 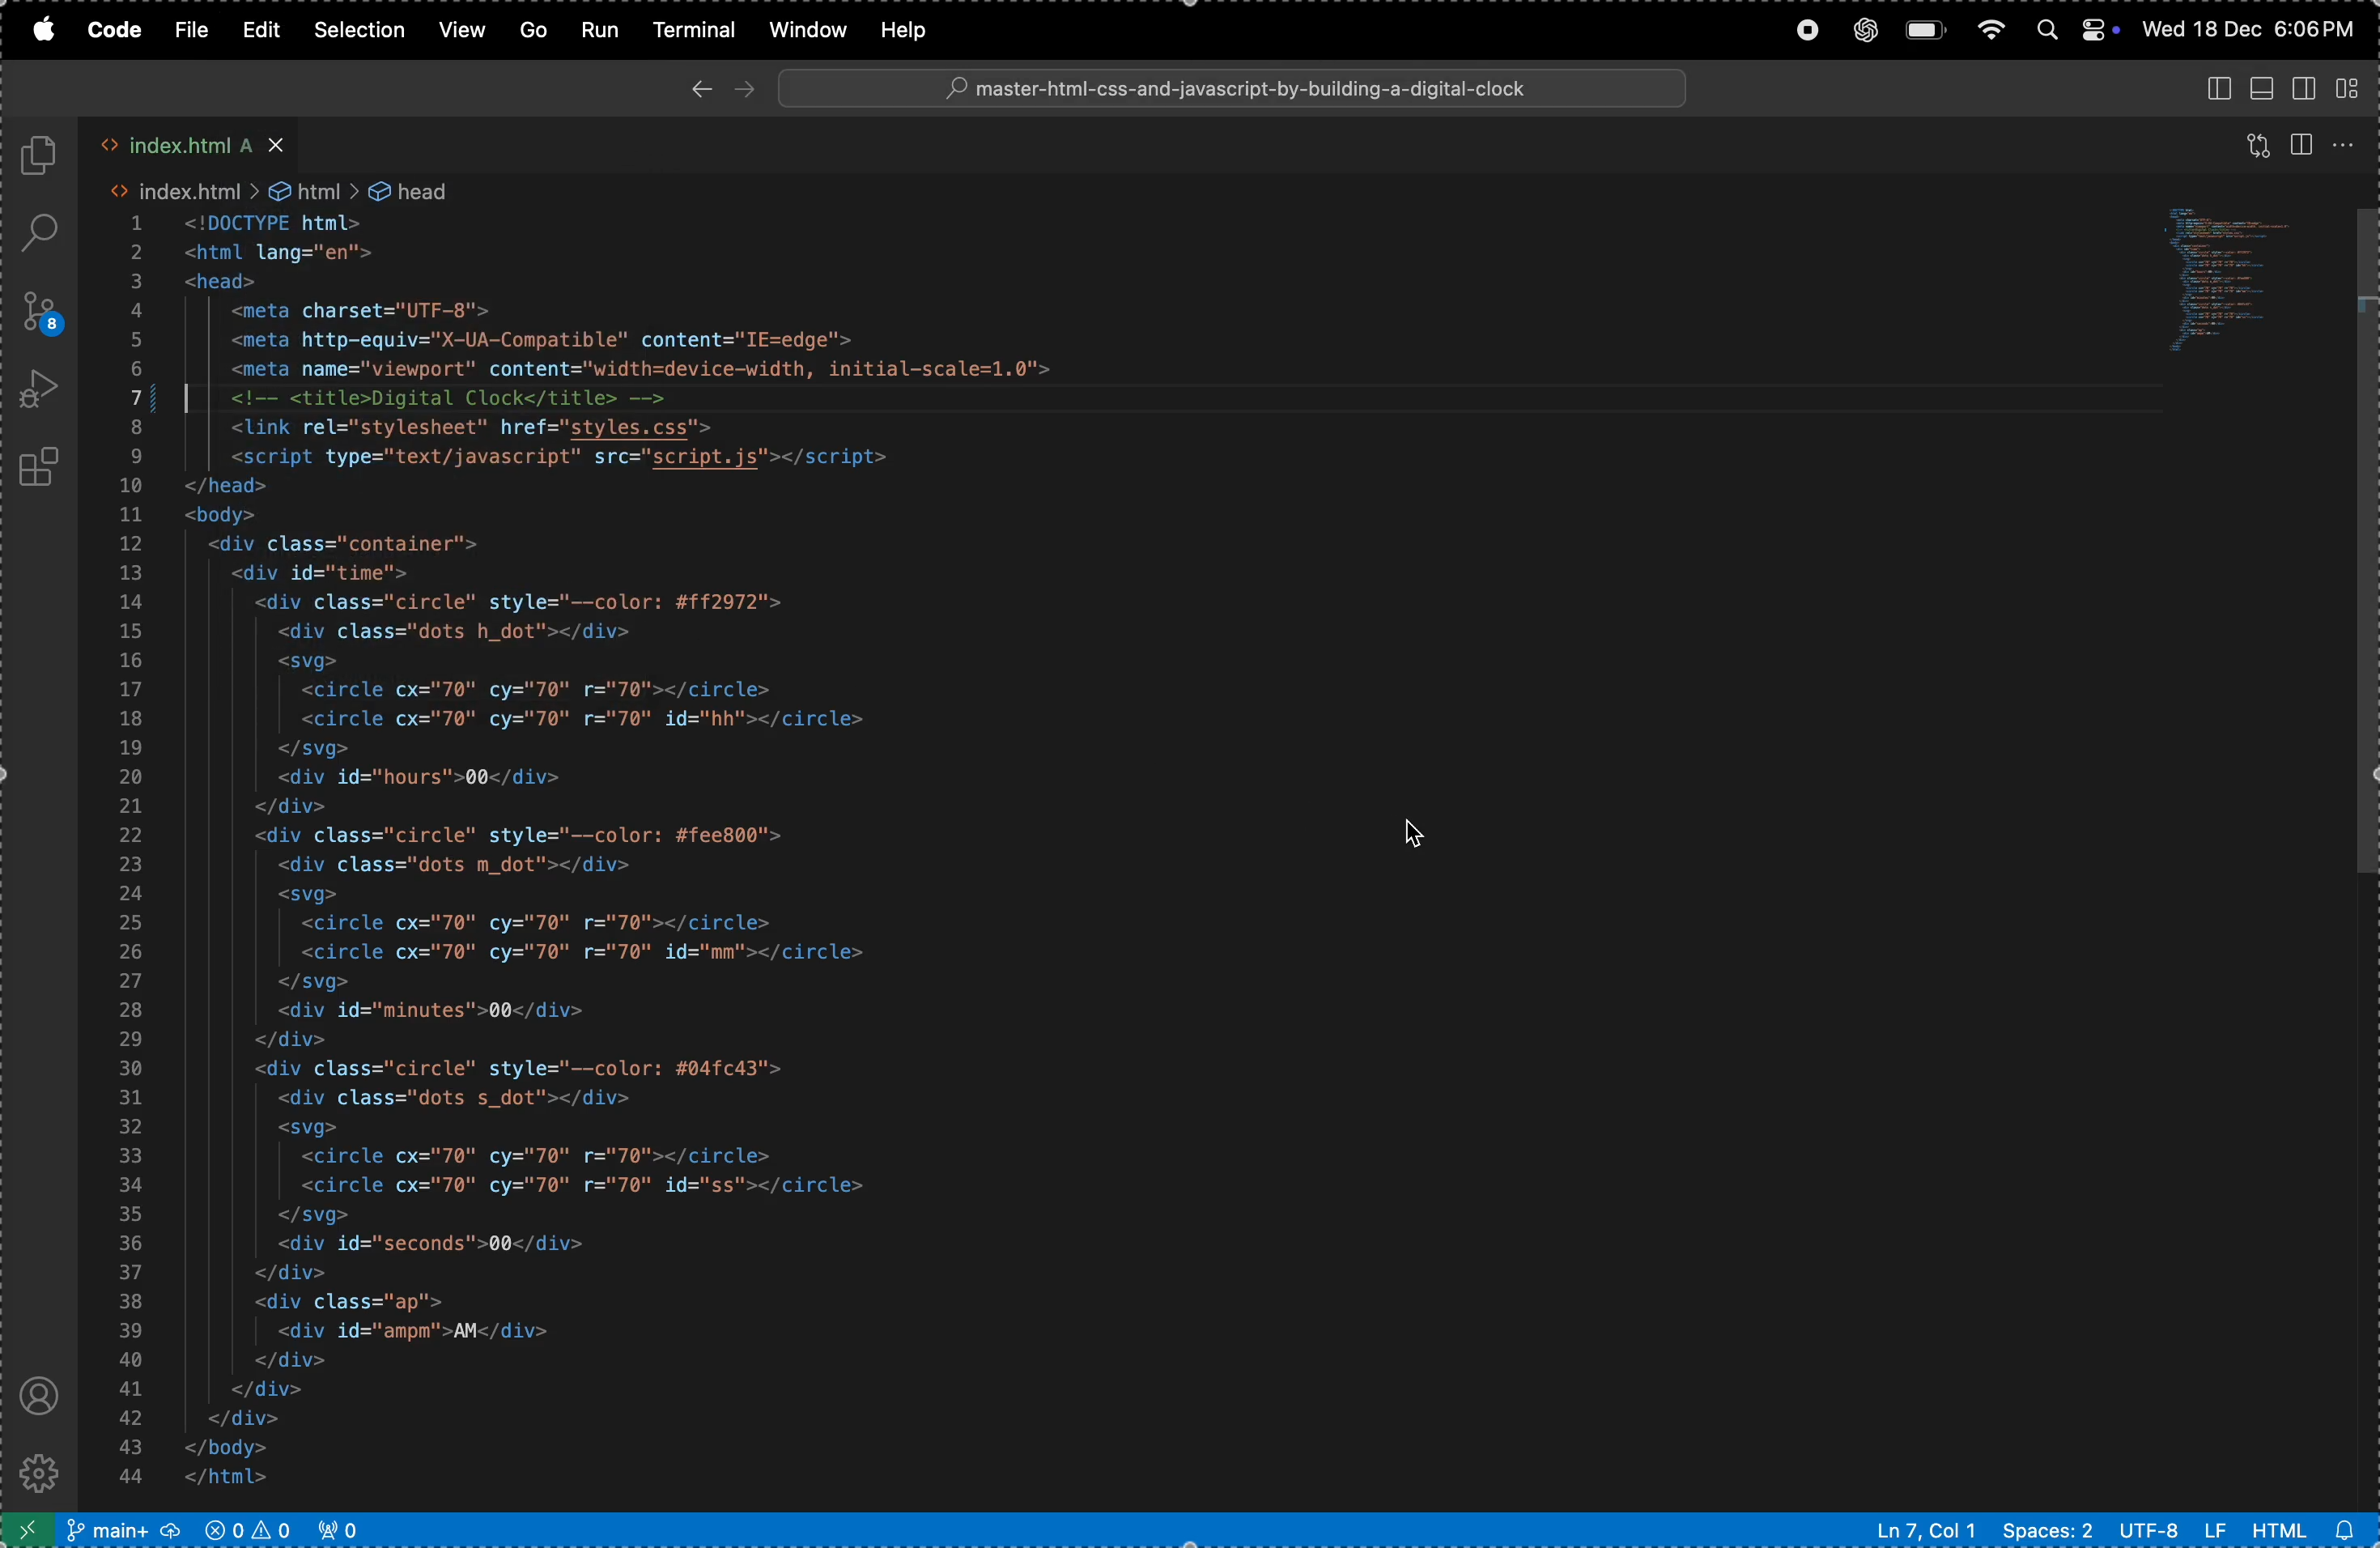 What do you see at coordinates (1800, 30) in the screenshot?
I see `record` at bounding box center [1800, 30].